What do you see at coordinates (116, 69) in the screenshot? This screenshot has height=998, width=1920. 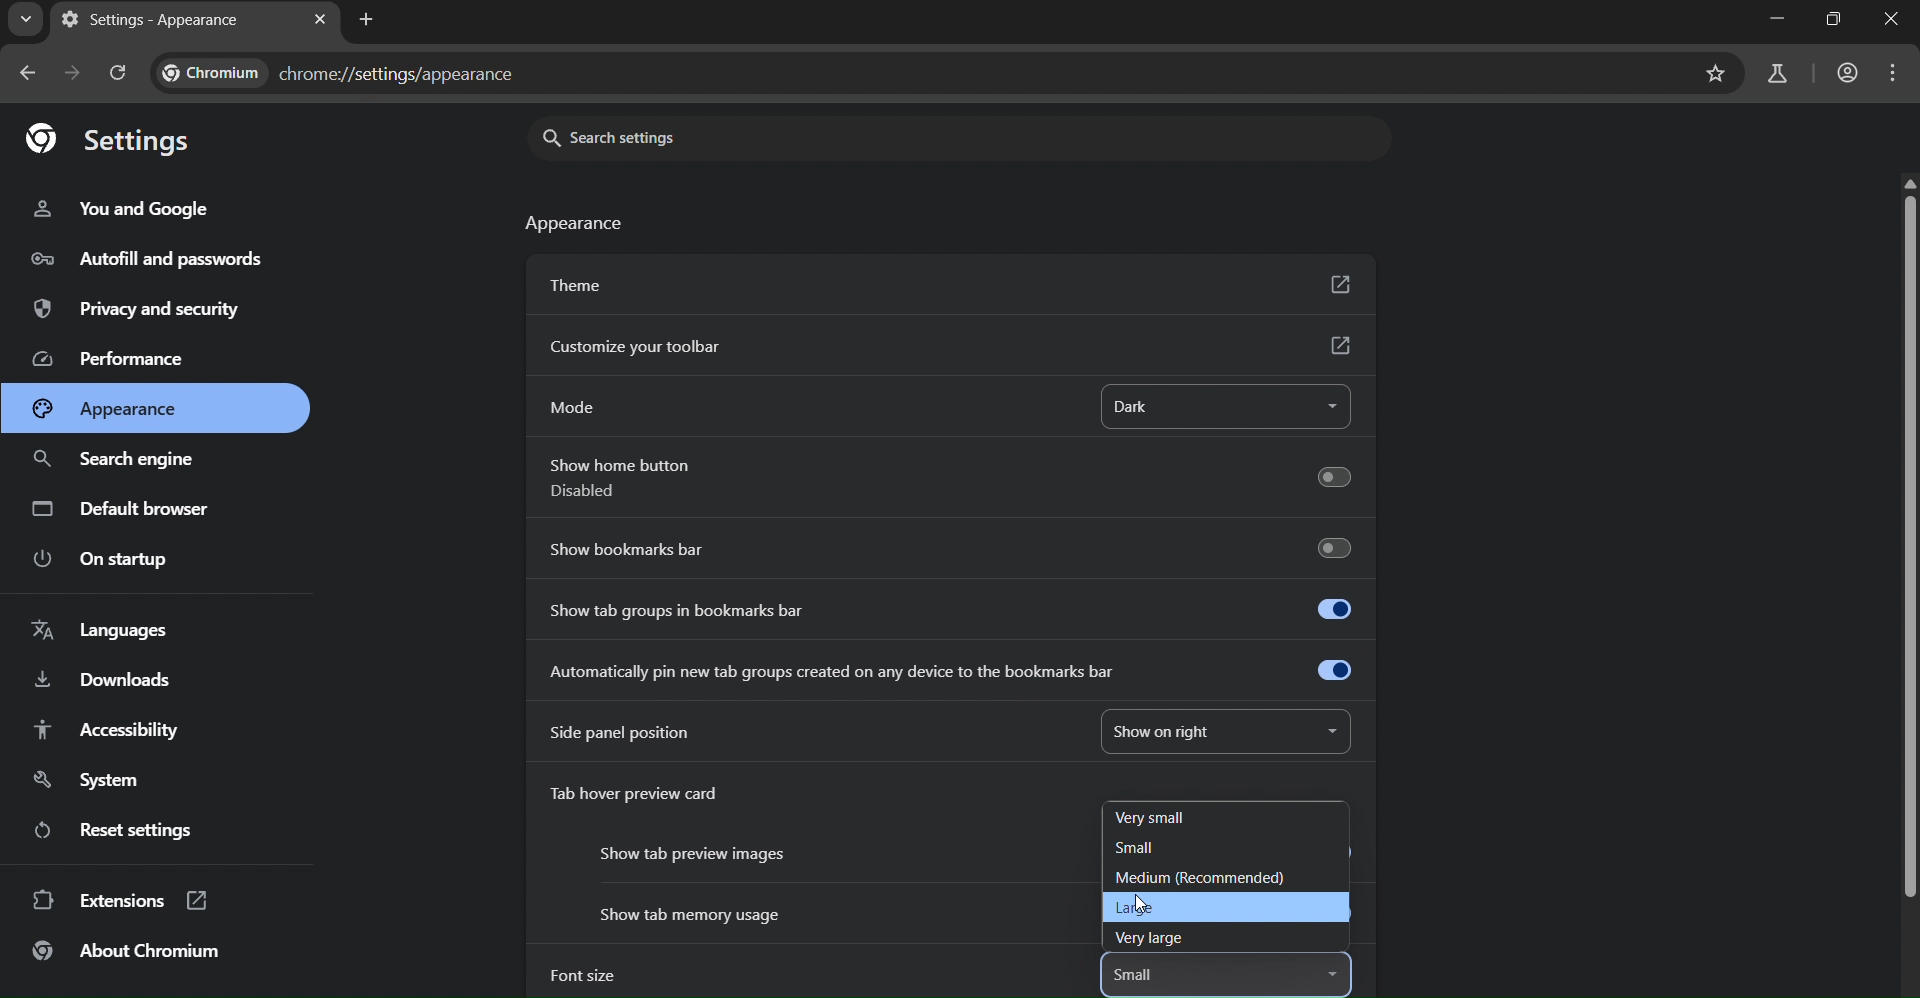 I see `reload page` at bounding box center [116, 69].